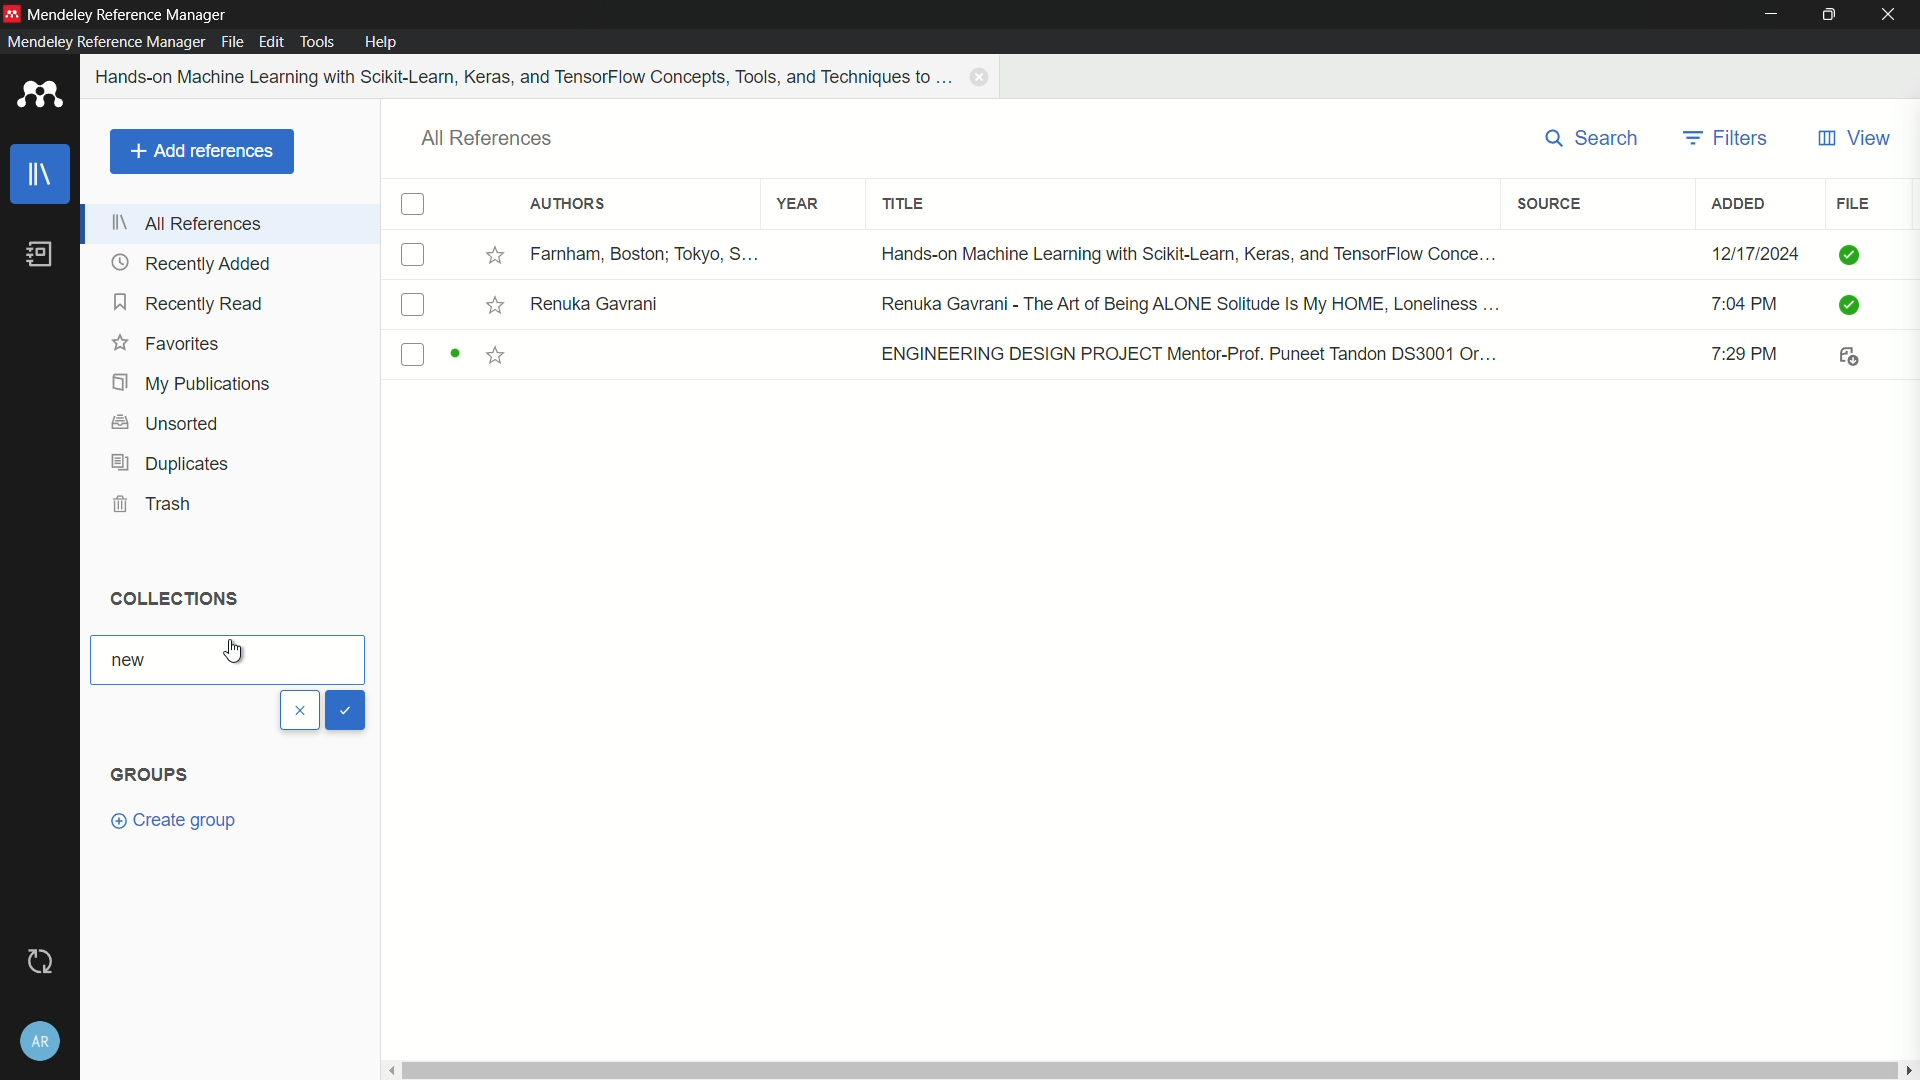 Image resolution: width=1920 pixels, height=1080 pixels. I want to click on account and settings, so click(43, 1040).